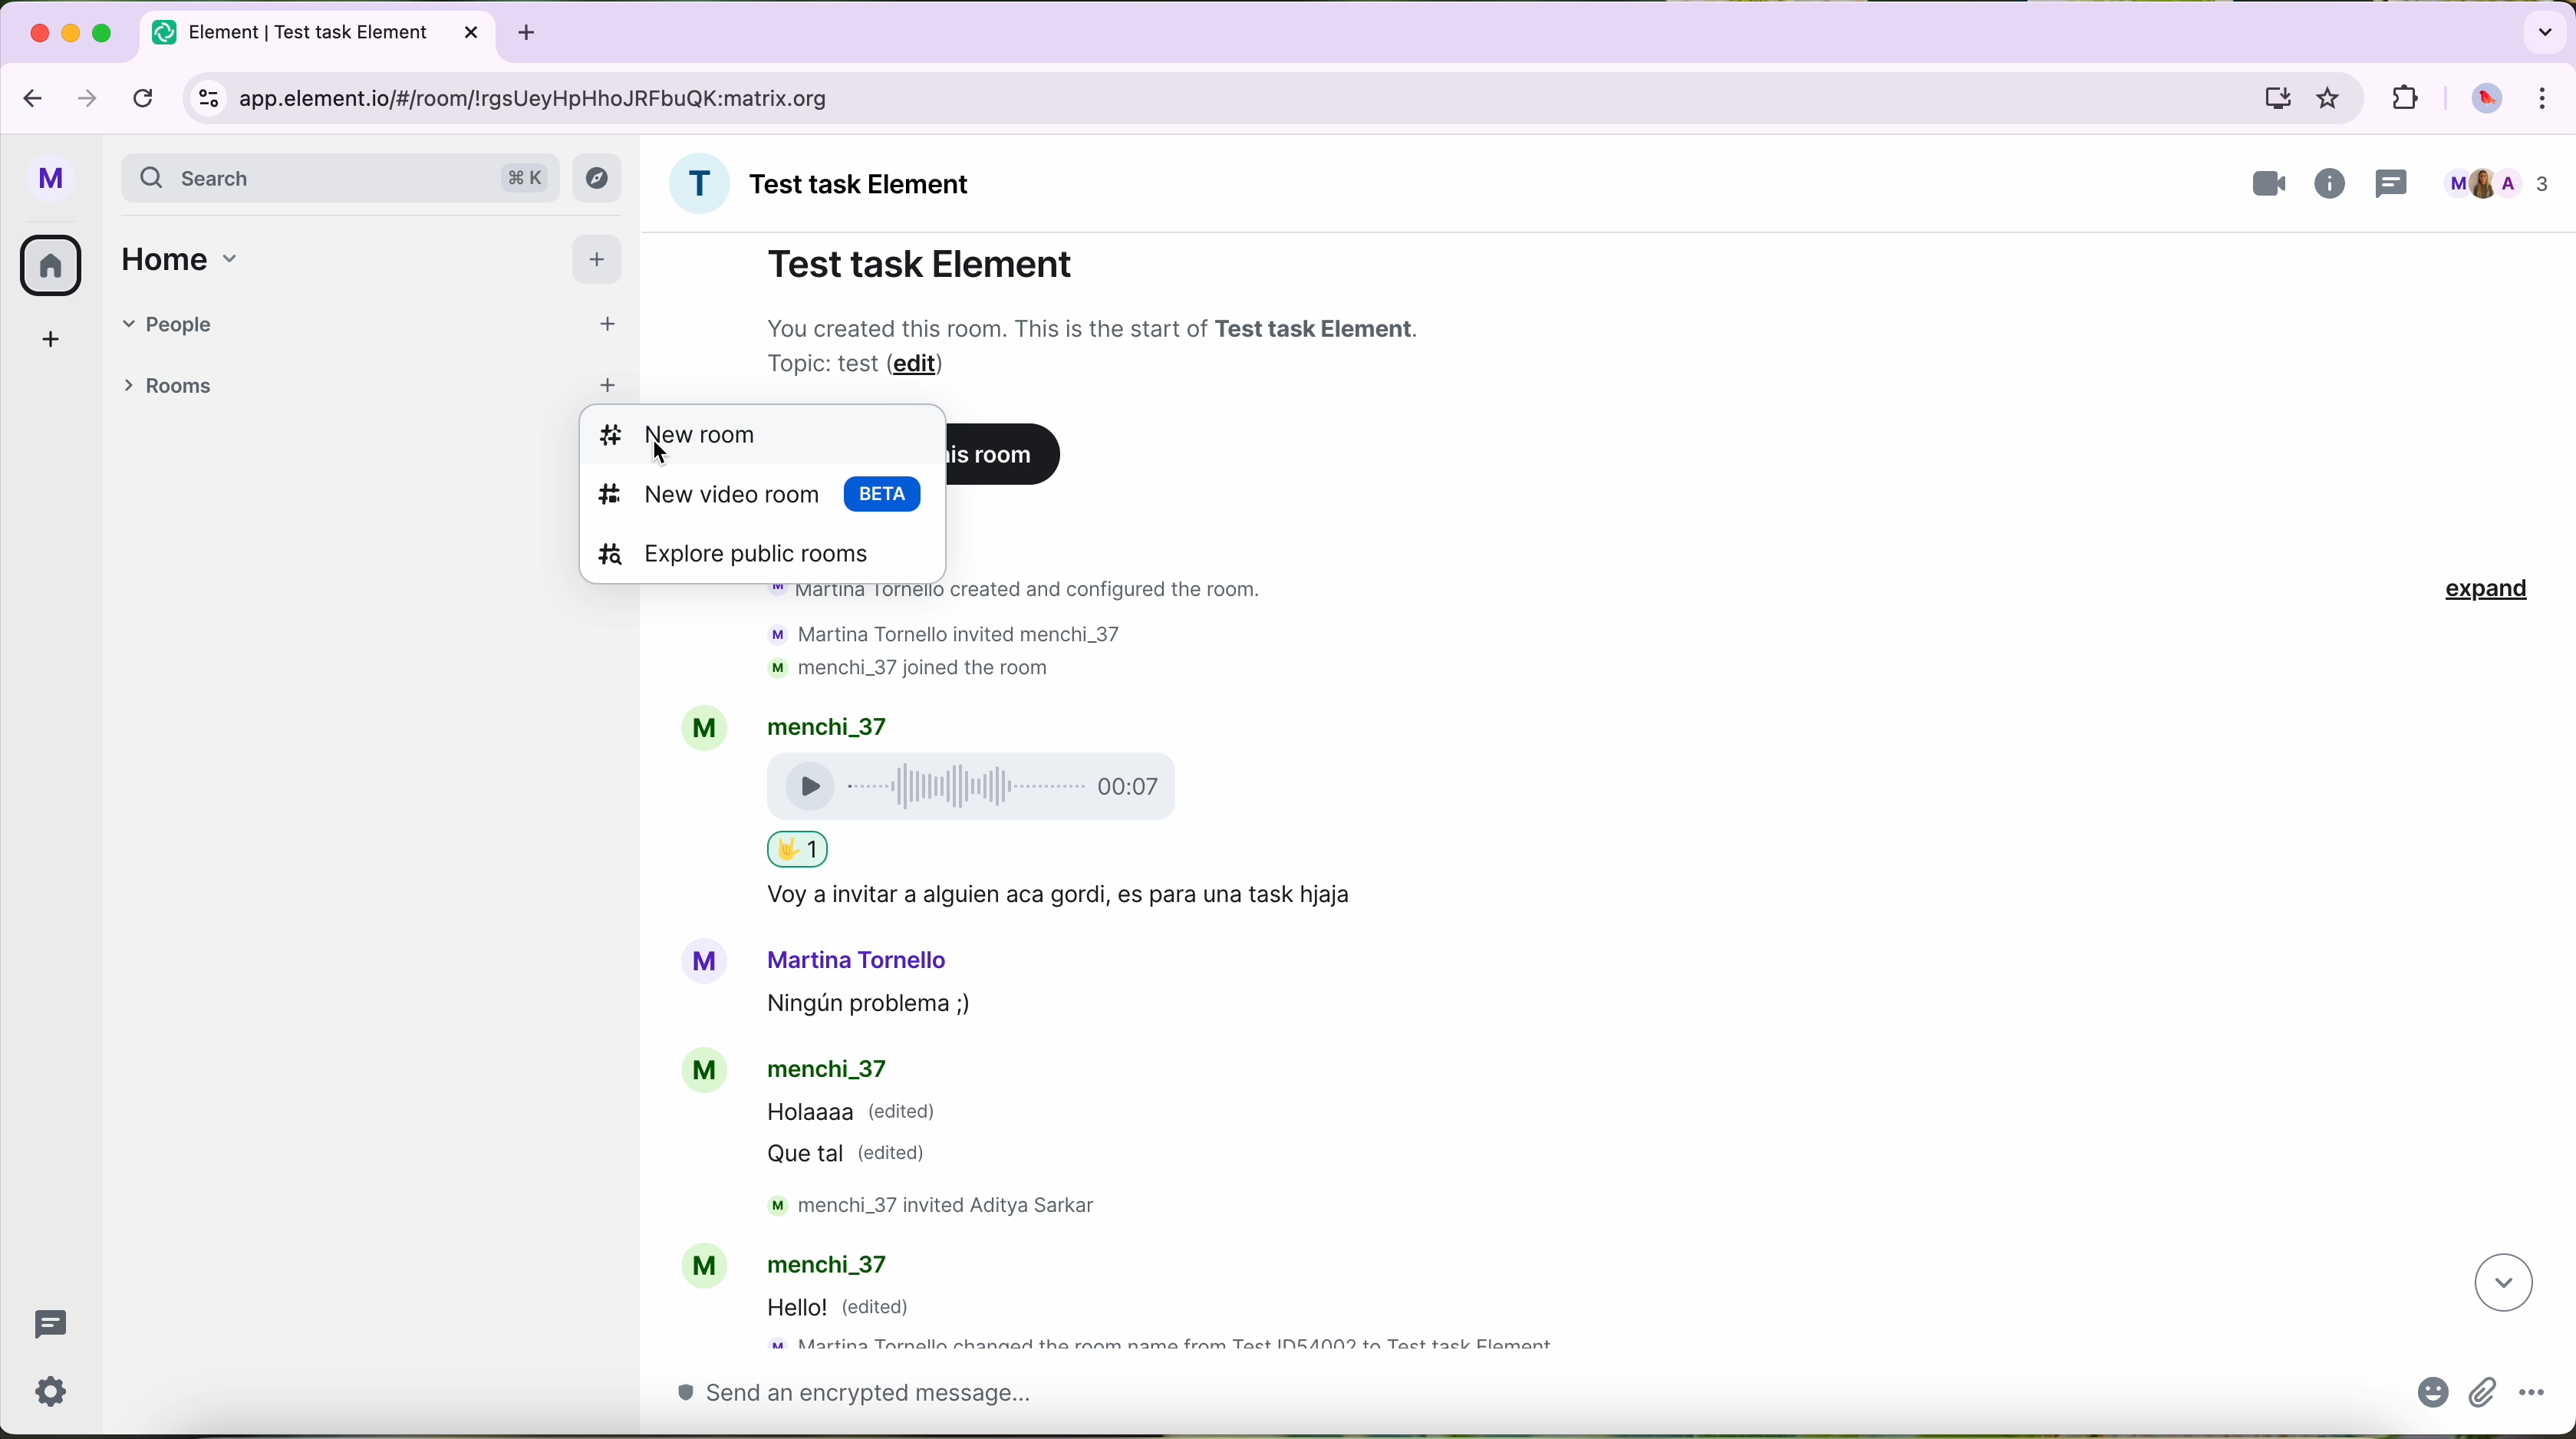 Image resolution: width=2576 pixels, height=1439 pixels. Describe the element at coordinates (2333, 99) in the screenshot. I see `favorites` at that location.